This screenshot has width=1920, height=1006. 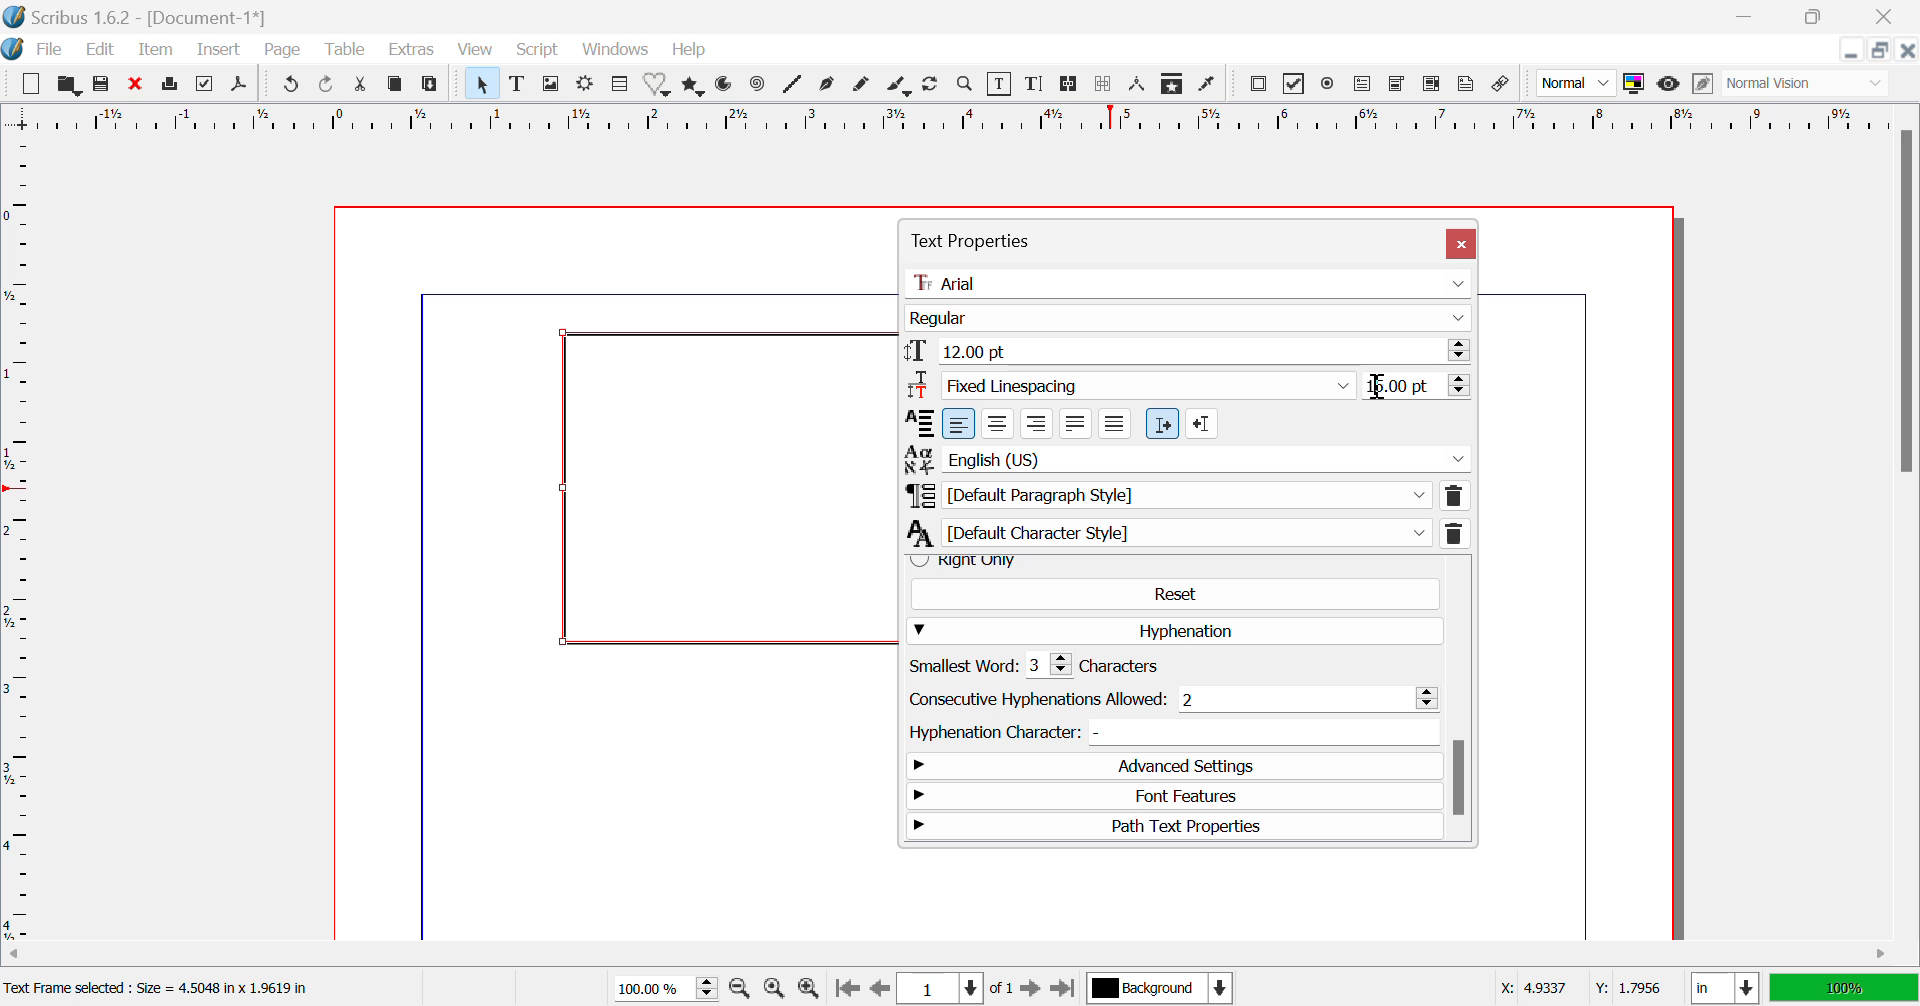 I want to click on Arial, so click(x=1188, y=283).